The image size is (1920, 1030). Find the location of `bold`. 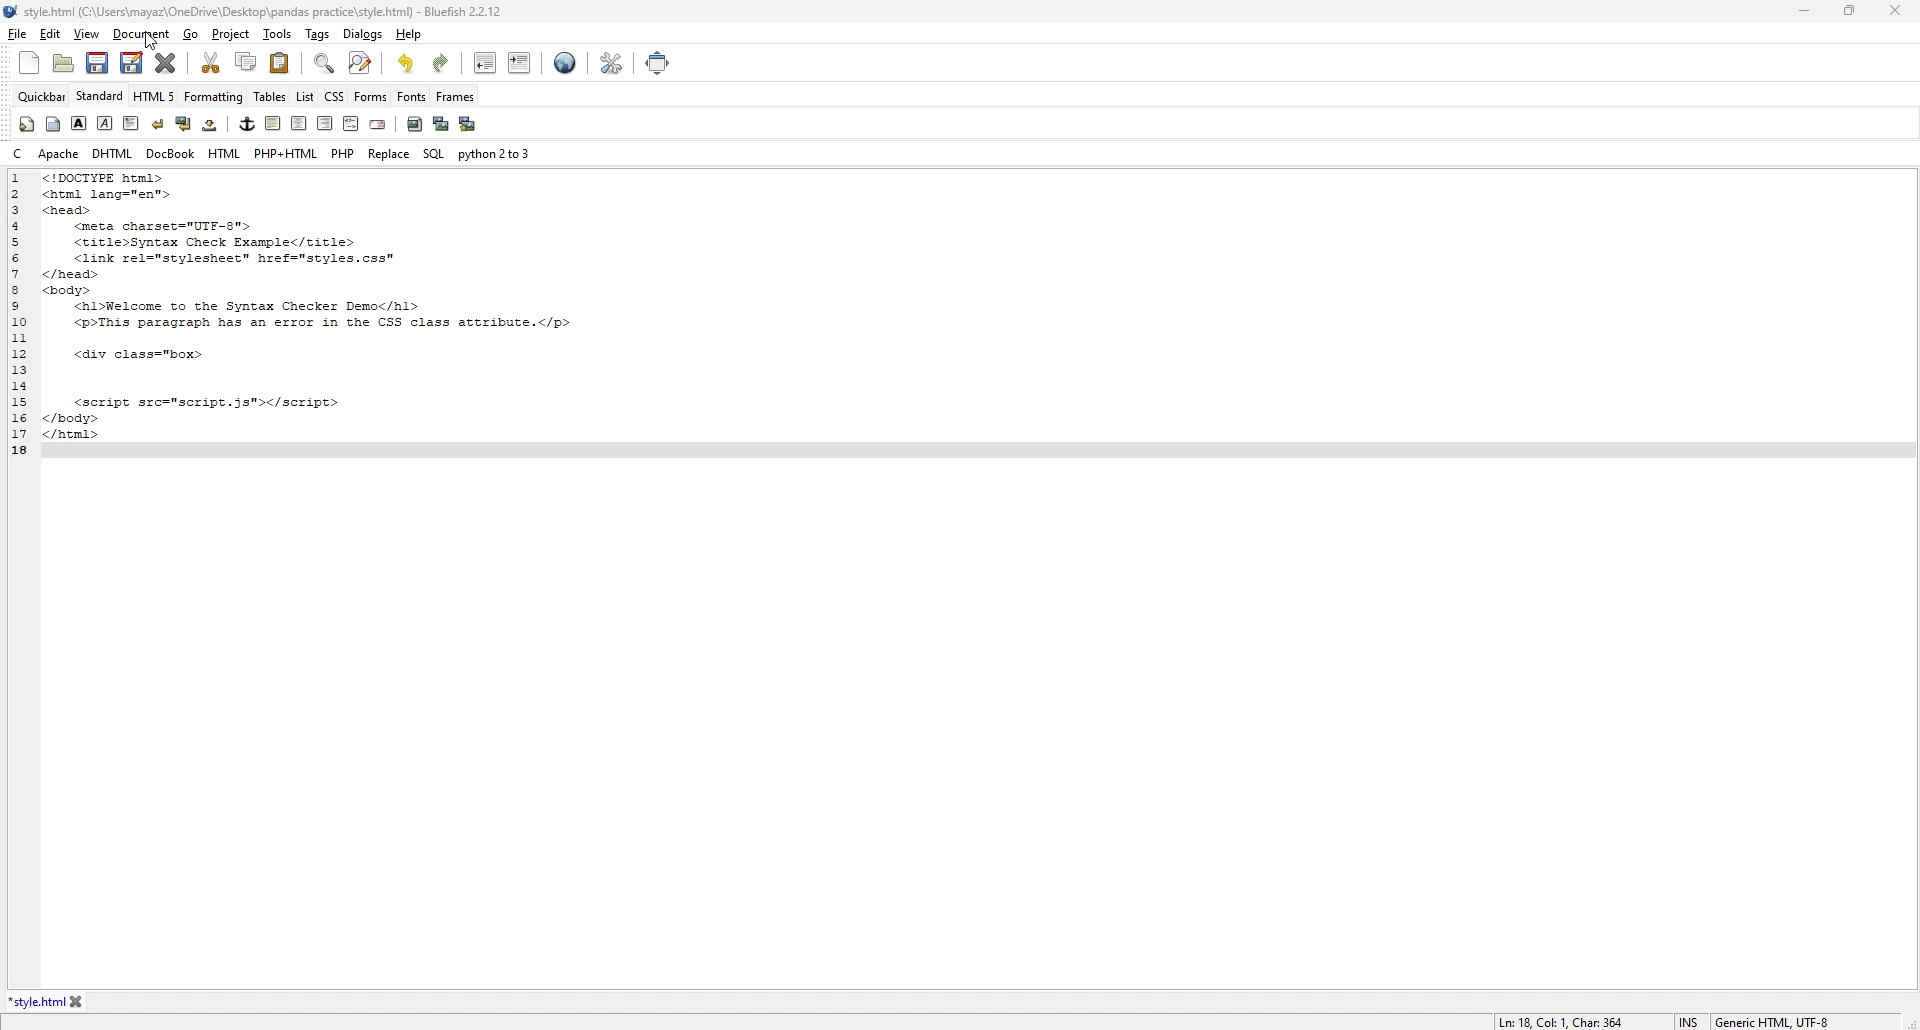

bold is located at coordinates (78, 125).